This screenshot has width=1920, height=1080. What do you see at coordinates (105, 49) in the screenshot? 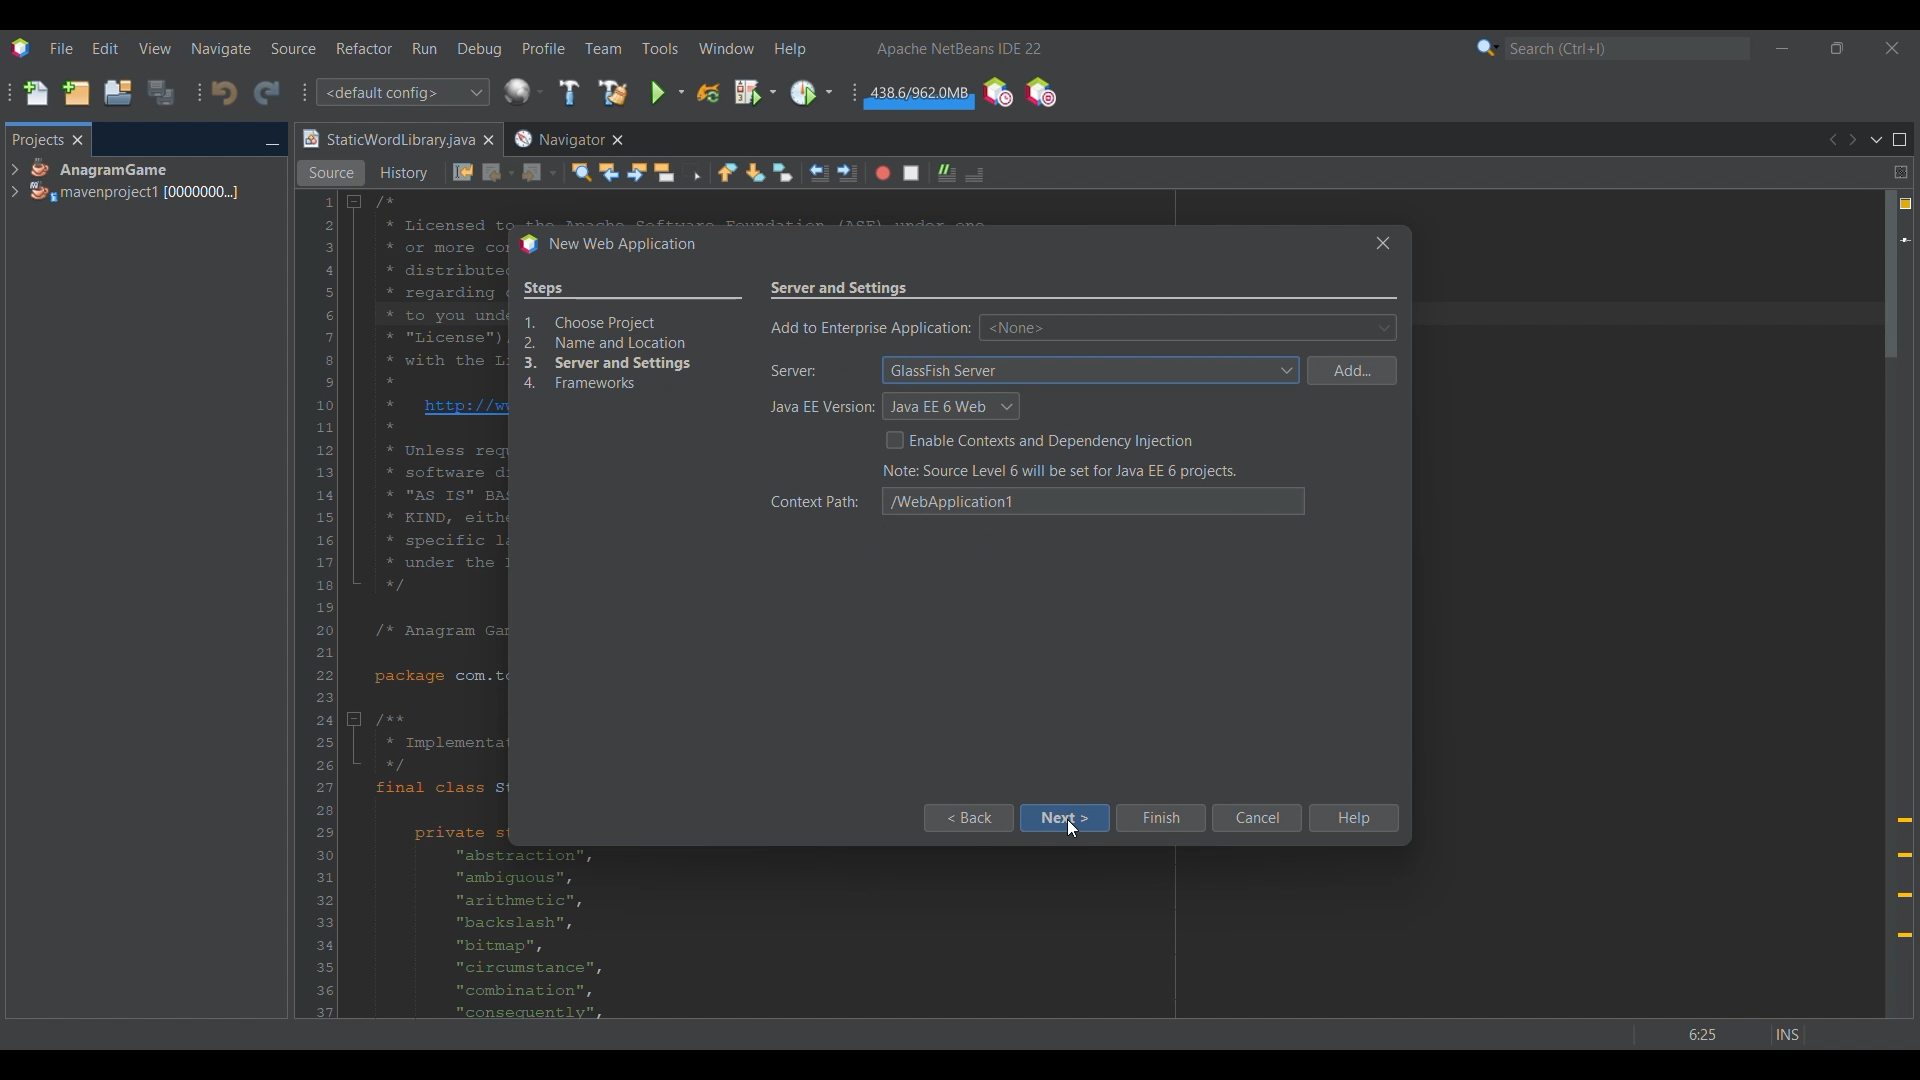
I see `Edit menu` at bounding box center [105, 49].